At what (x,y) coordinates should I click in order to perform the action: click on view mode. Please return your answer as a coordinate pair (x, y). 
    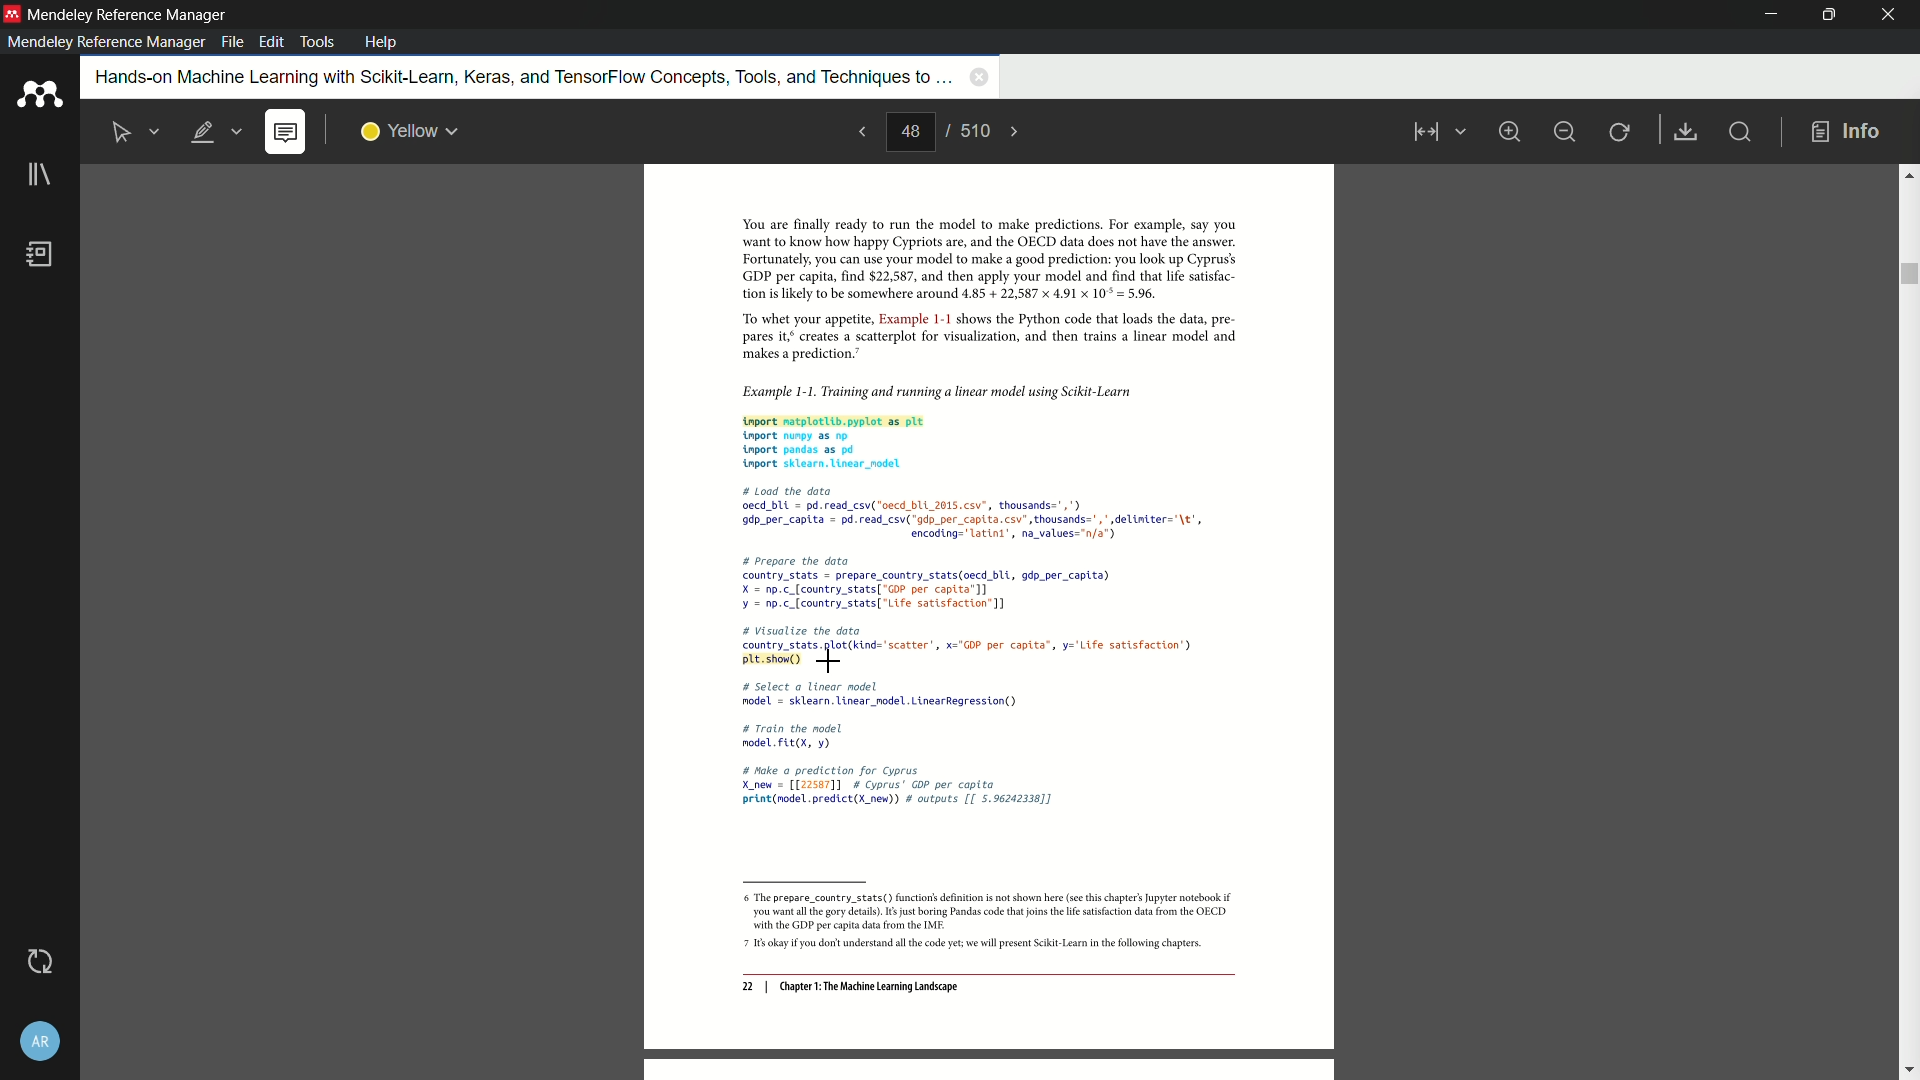
    Looking at the image, I should click on (1436, 132).